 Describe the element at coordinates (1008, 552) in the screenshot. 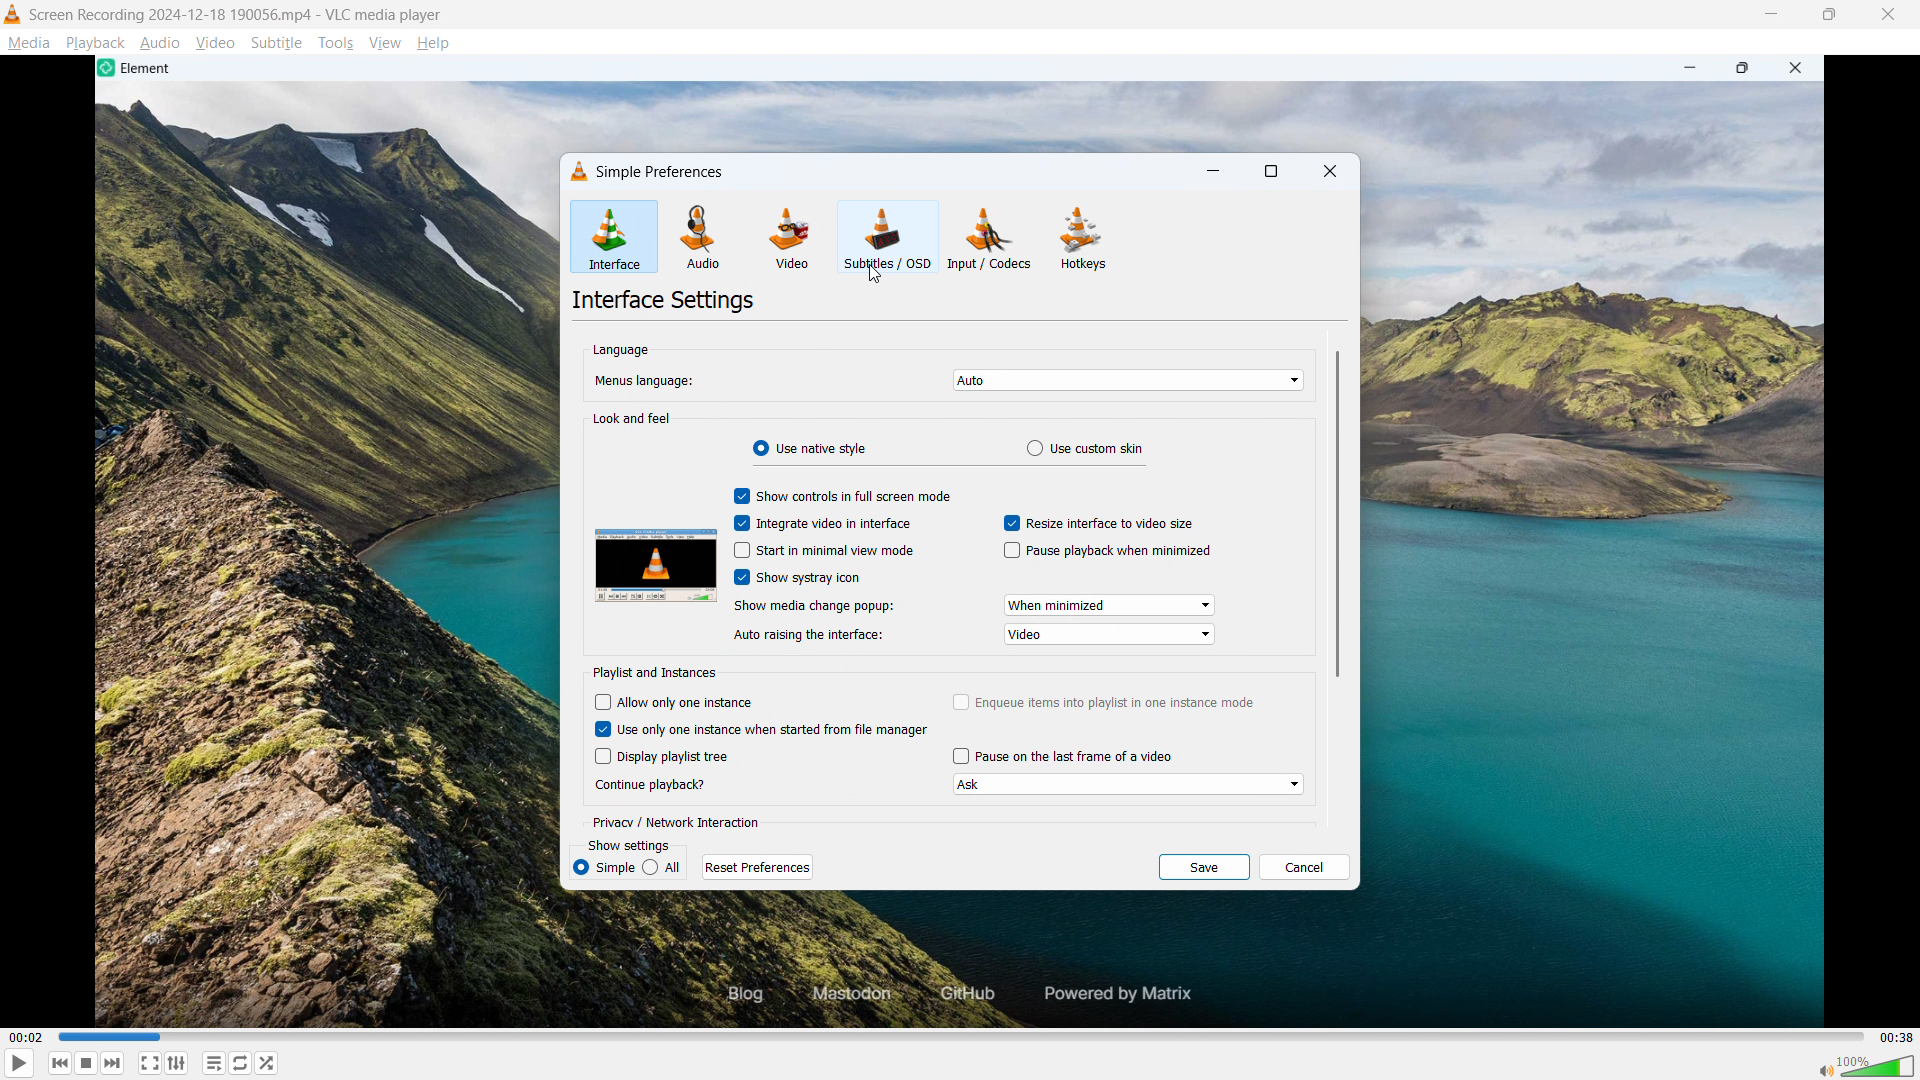

I see `checkbox` at that location.